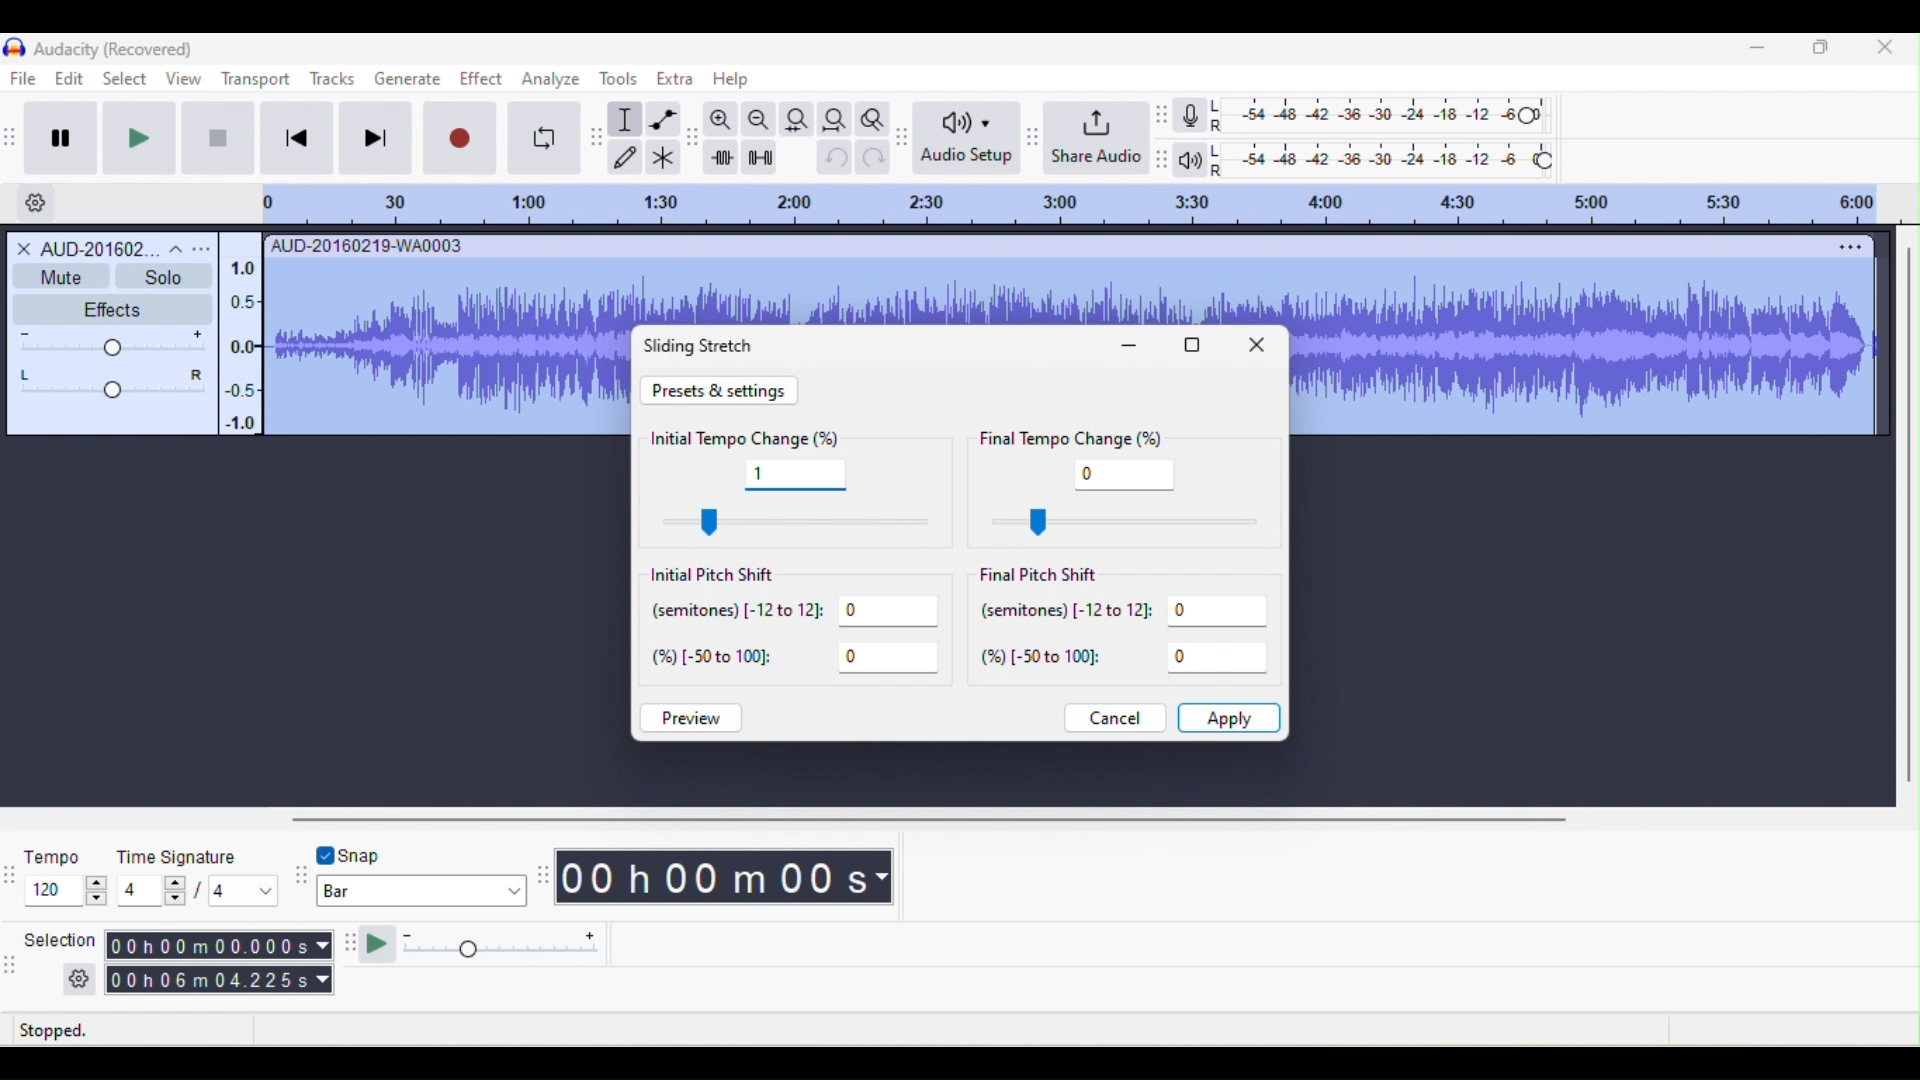 This screenshot has height=1080, width=1920. I want to click on tools, so click(625, 80).